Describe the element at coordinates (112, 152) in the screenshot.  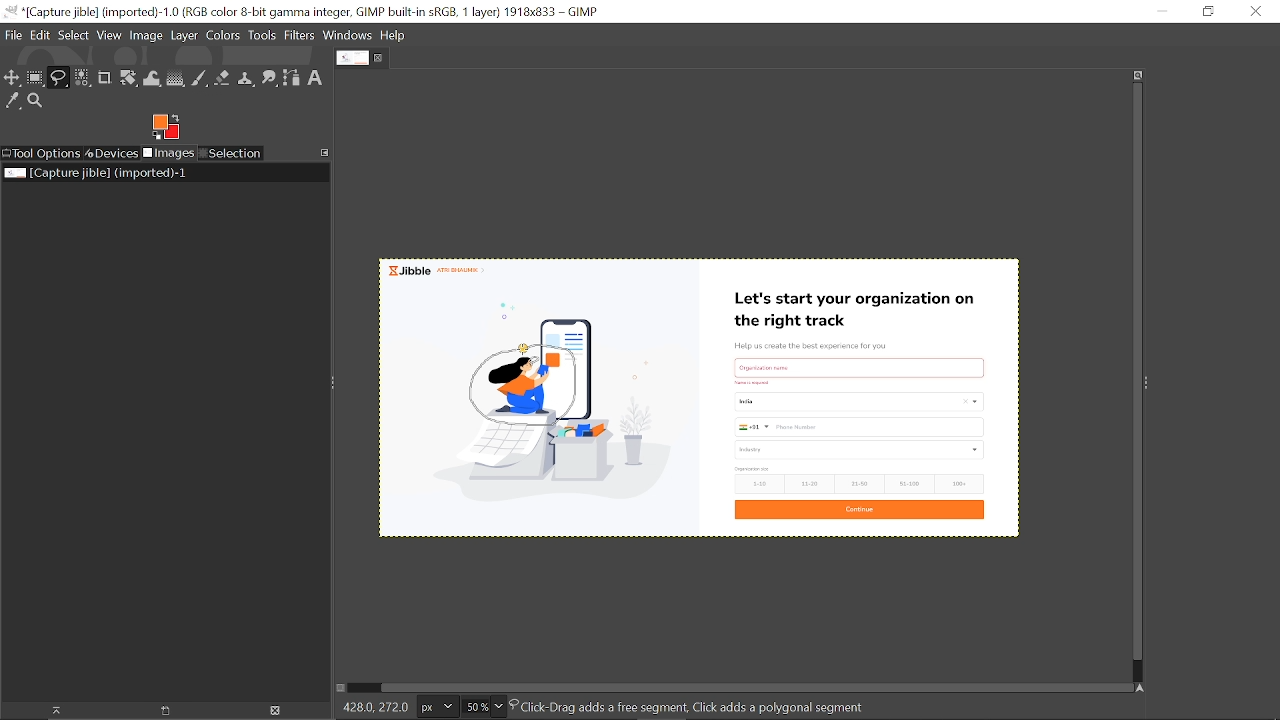
I see `Devices` at that location.